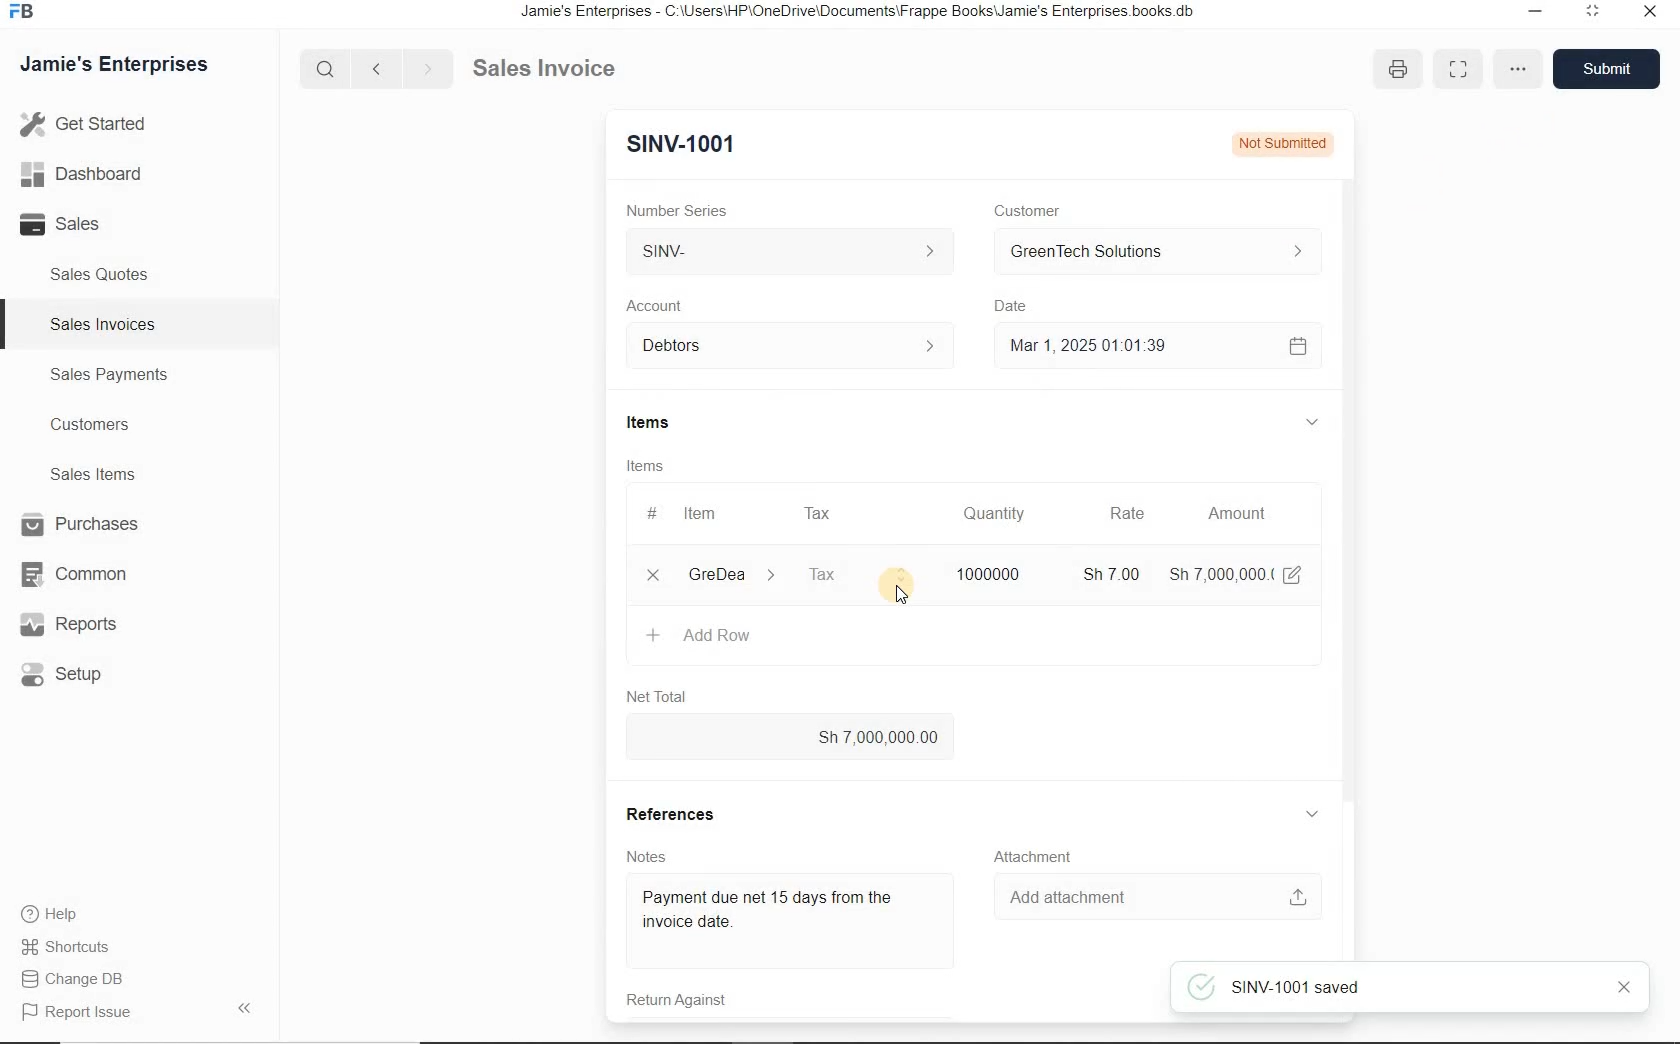  Describe the element at coordinates (1236, 513) in the screenshot. I see `Amount` at that location.